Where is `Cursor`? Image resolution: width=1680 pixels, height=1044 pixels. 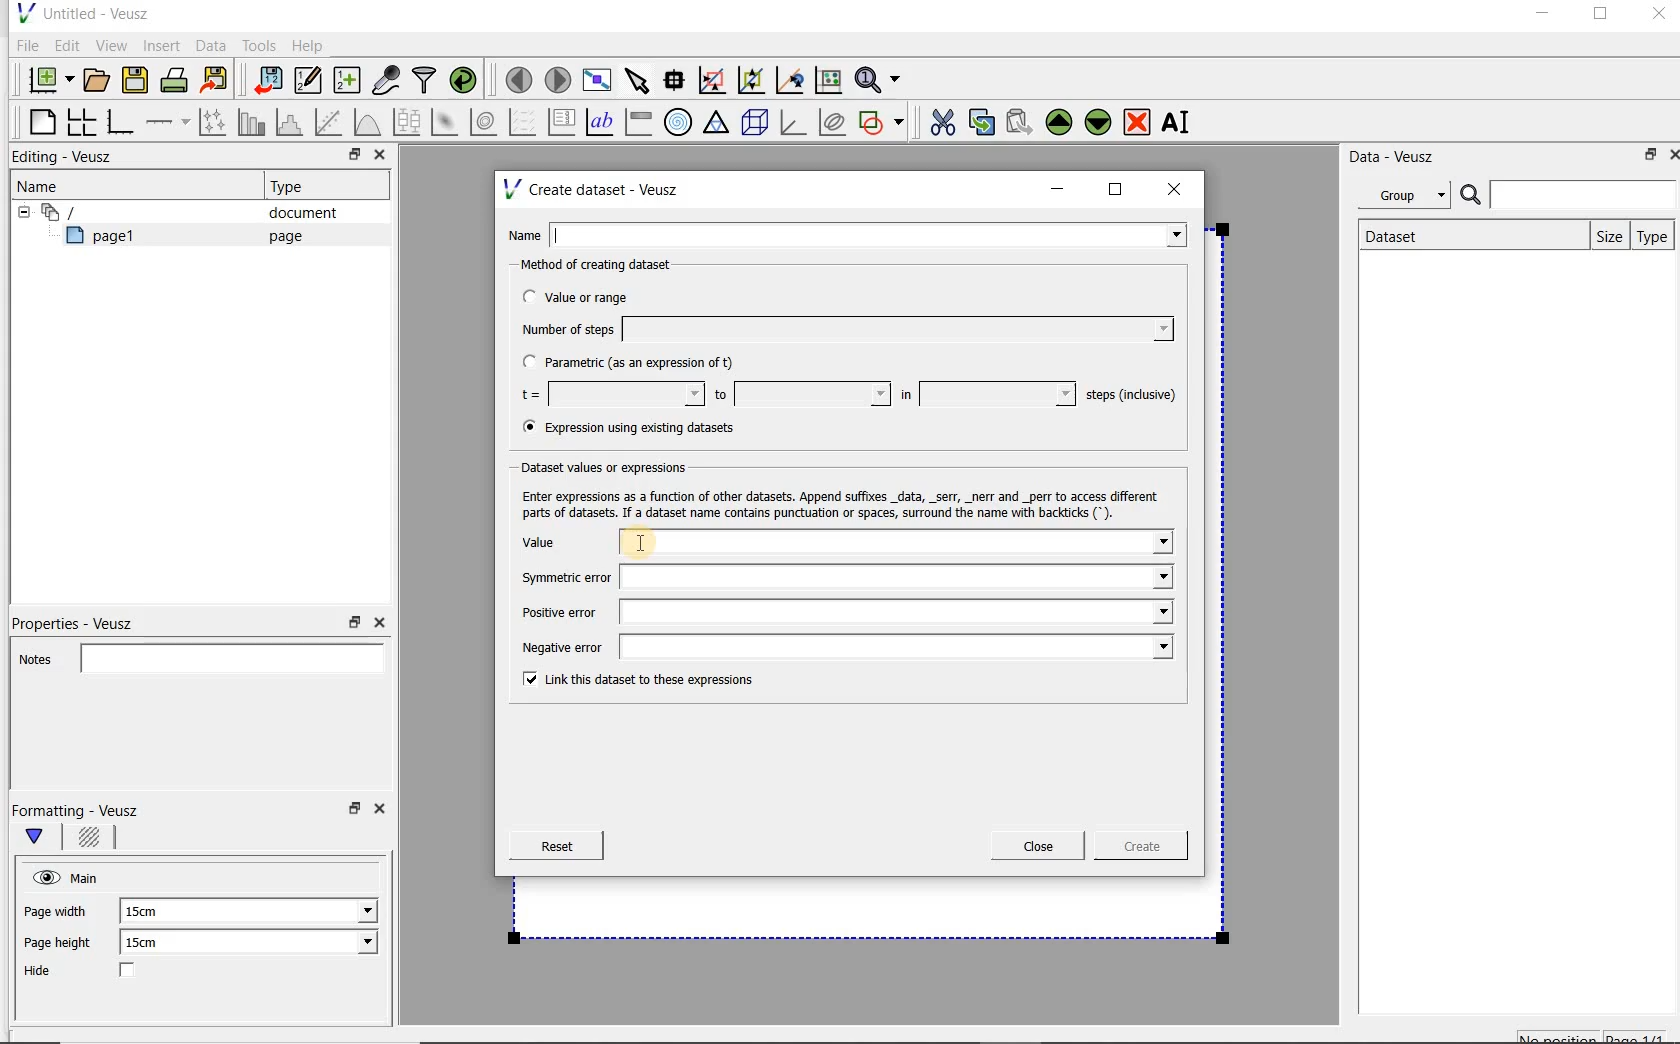 Cursor is located at coordinates (662, 541).